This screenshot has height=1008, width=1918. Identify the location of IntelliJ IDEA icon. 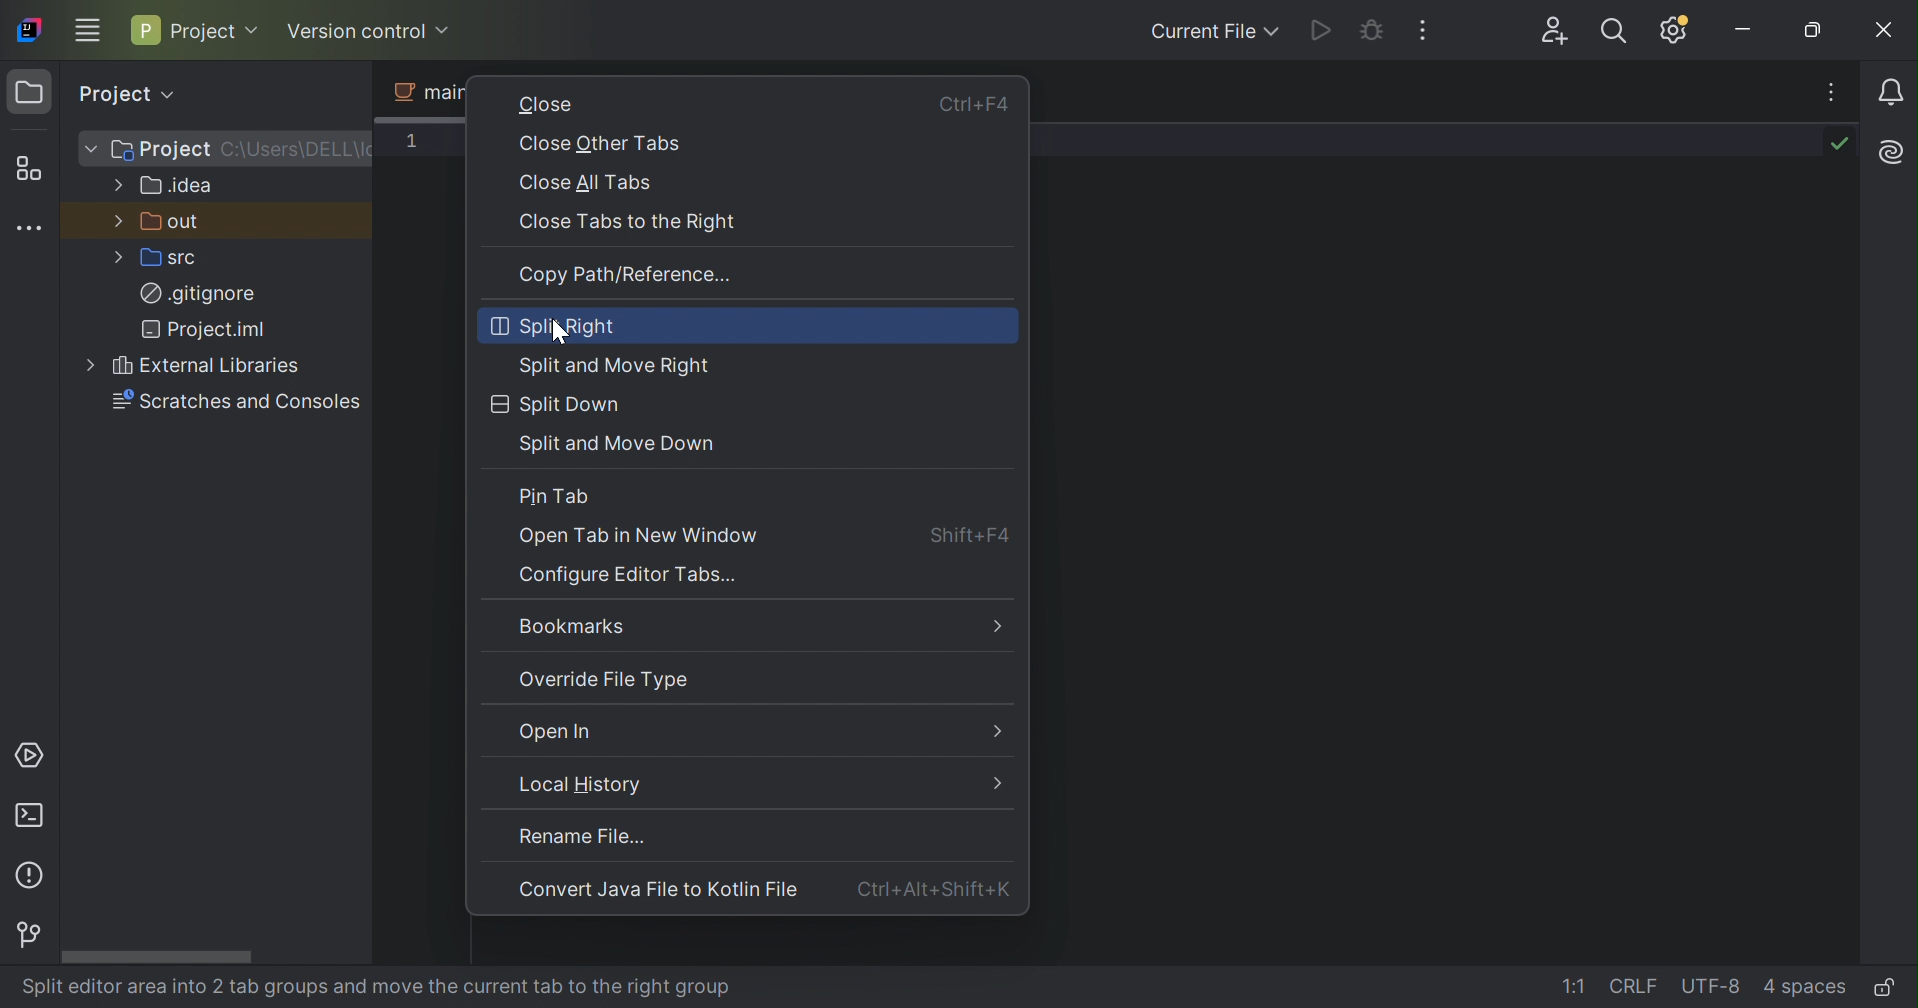
(29, 28).